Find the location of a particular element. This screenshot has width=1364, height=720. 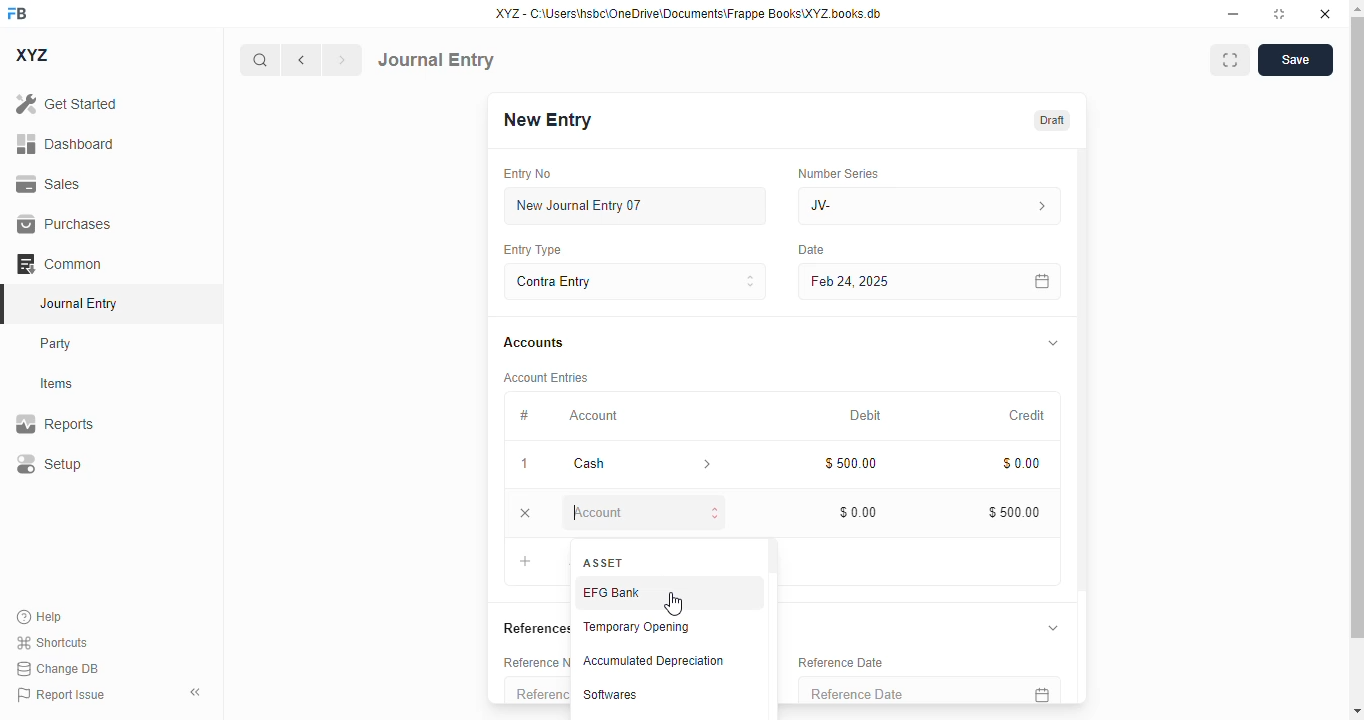

account information is located at coordinates (708, 464).